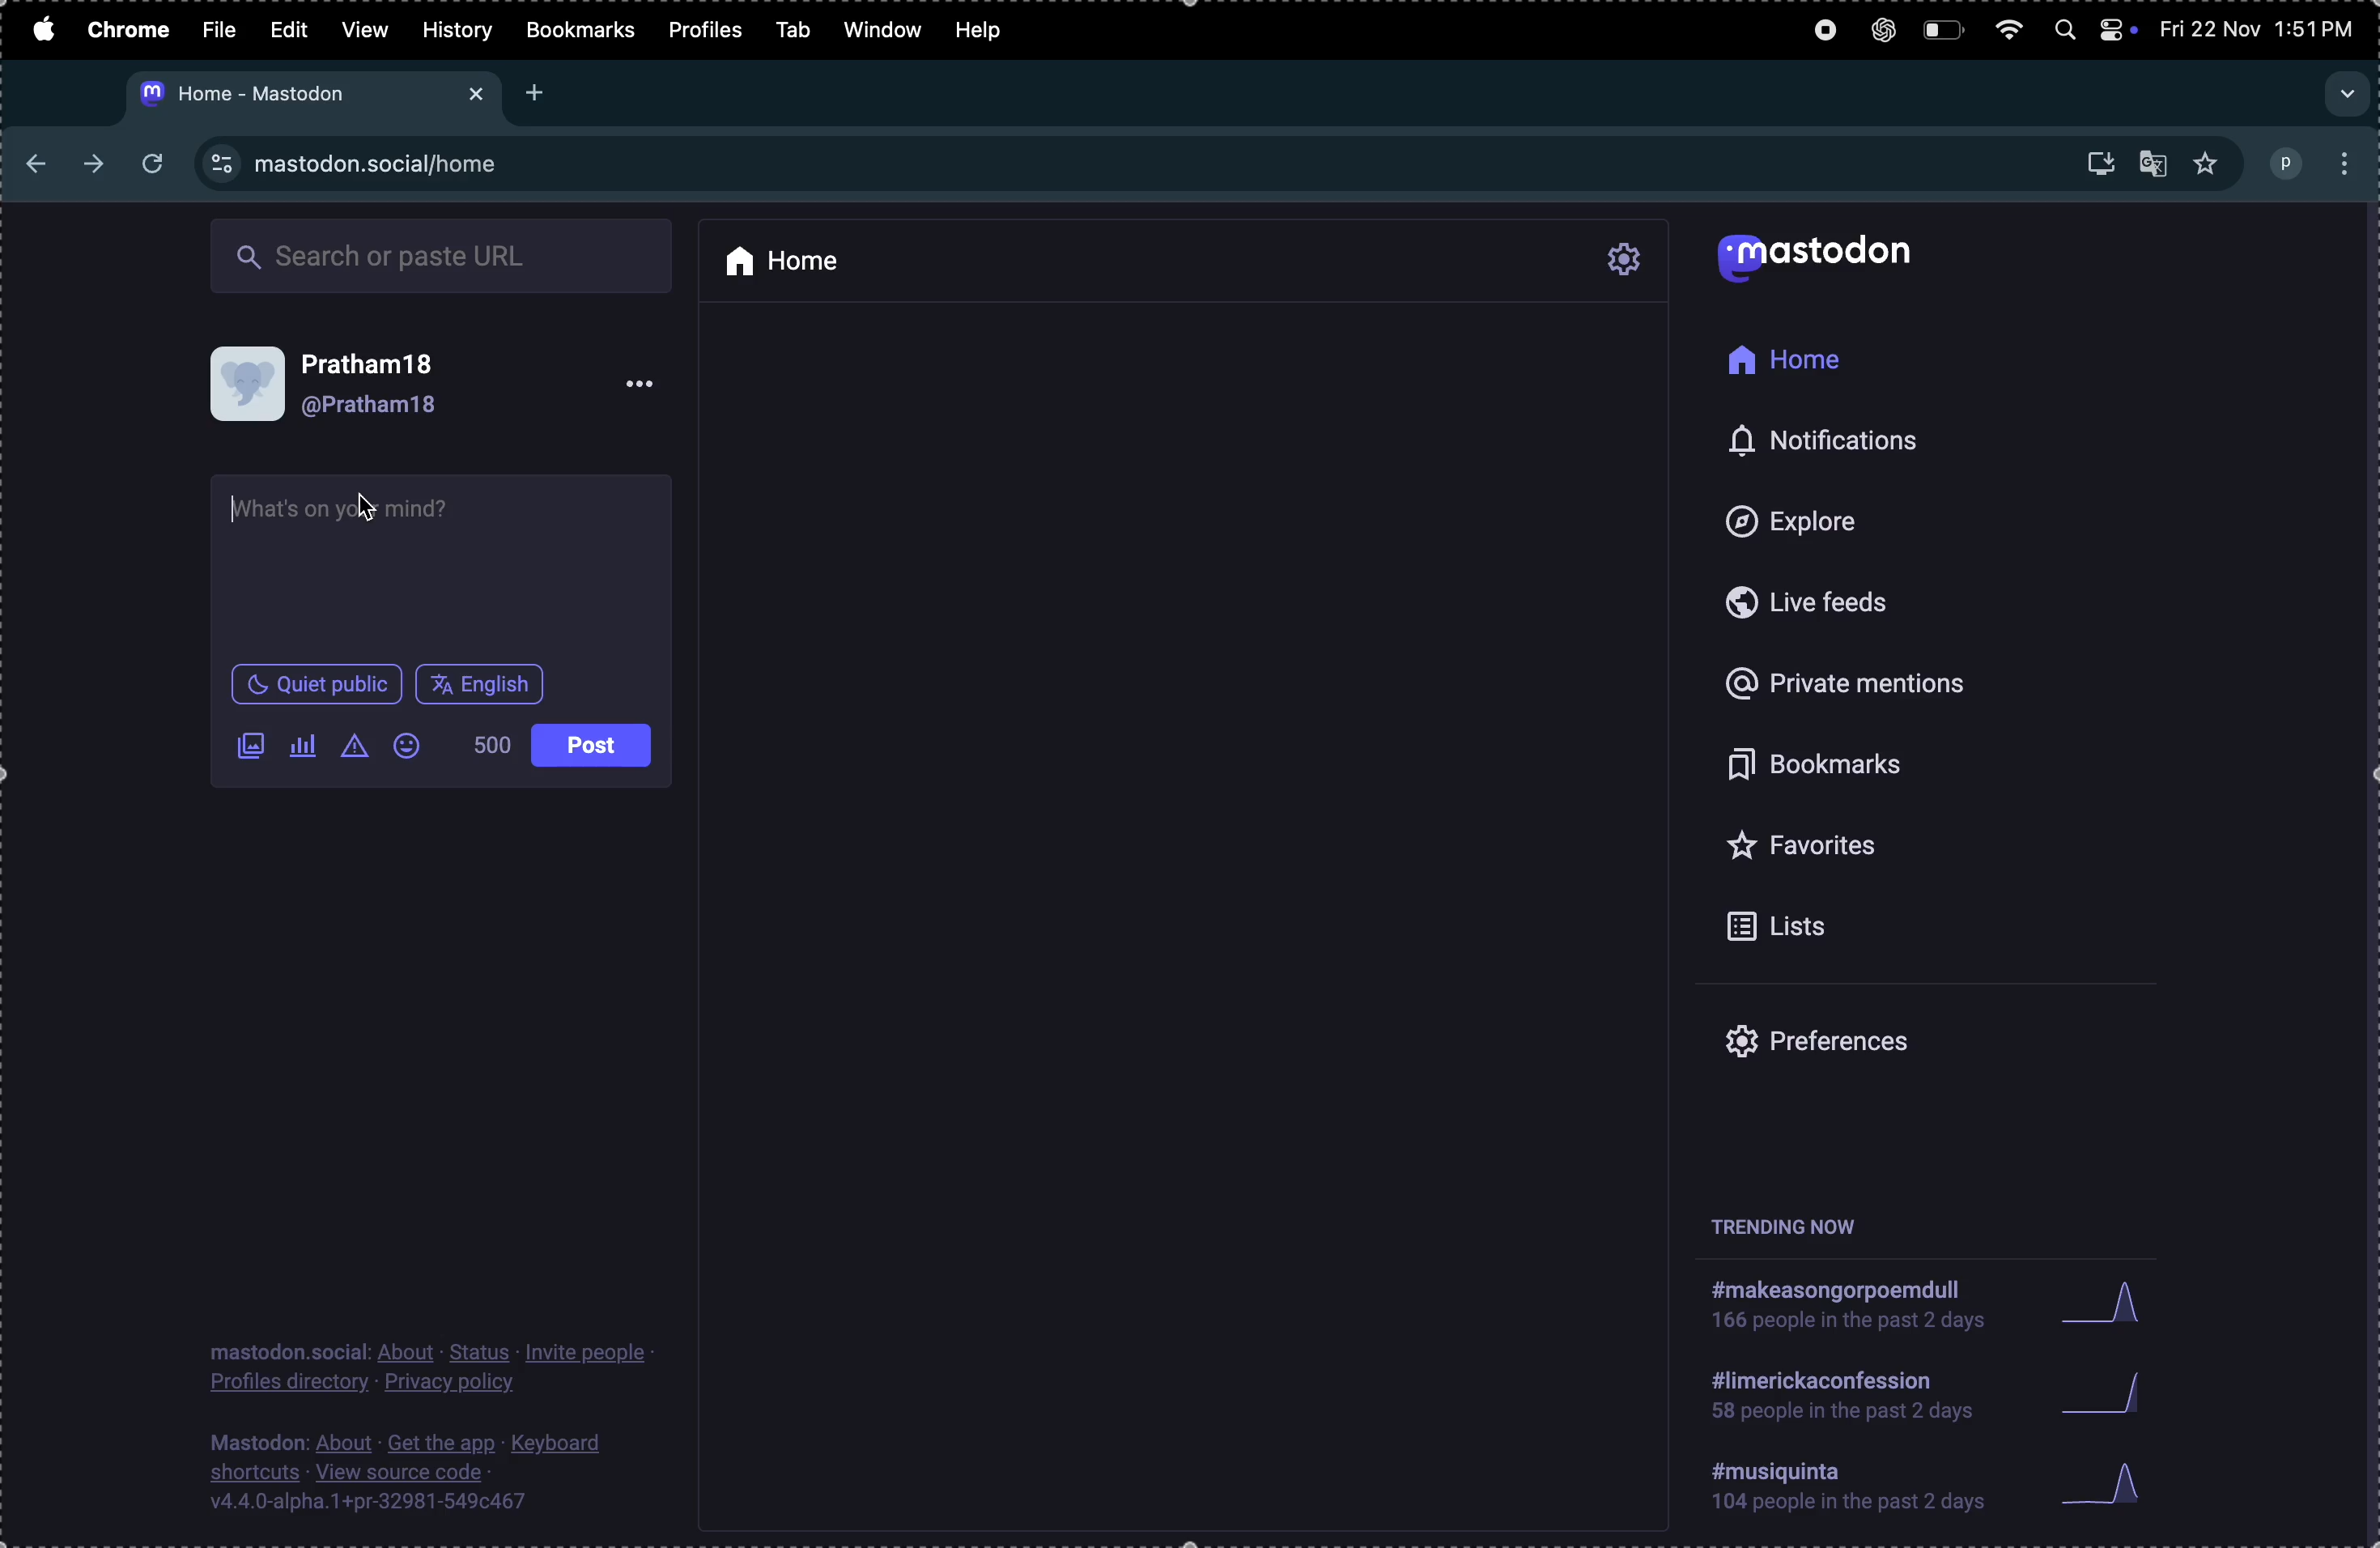 The image size is (2380, 1548). I want to click on help, so click(987, 30).